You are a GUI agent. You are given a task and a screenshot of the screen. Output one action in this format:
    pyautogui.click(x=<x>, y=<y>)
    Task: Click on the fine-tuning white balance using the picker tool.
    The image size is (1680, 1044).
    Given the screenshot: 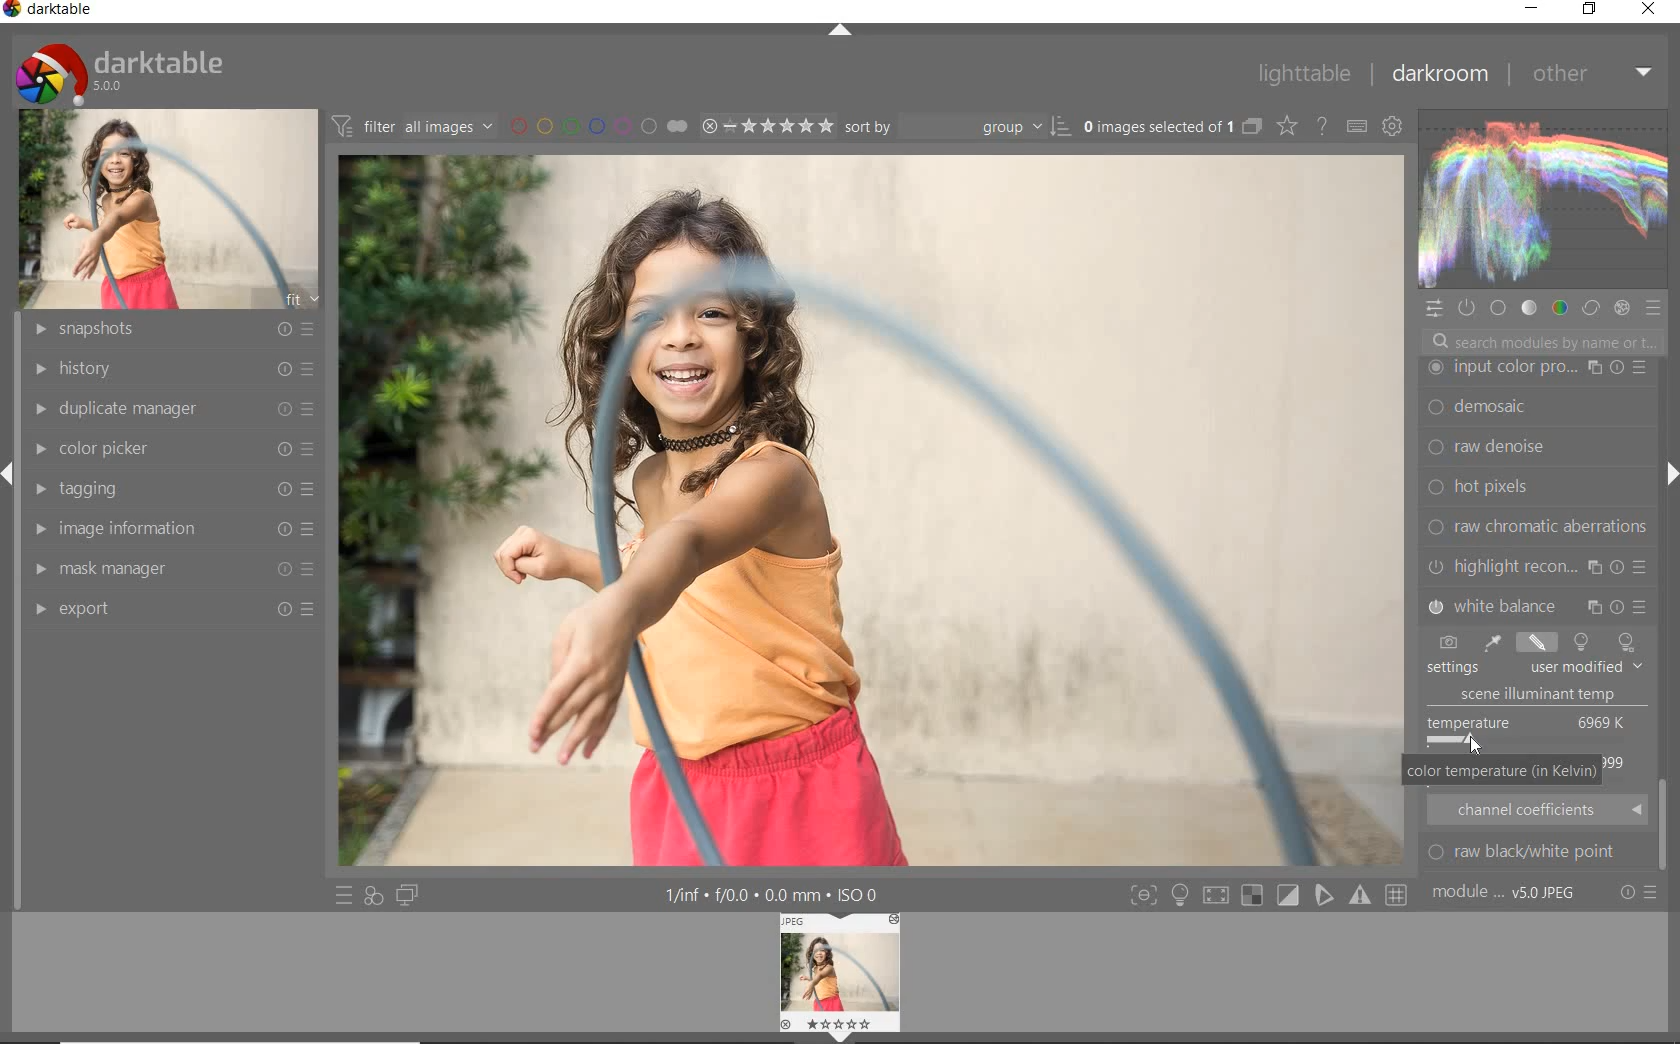 What is the action you would take?
    pyautogui.click(x=872, y=509)
    